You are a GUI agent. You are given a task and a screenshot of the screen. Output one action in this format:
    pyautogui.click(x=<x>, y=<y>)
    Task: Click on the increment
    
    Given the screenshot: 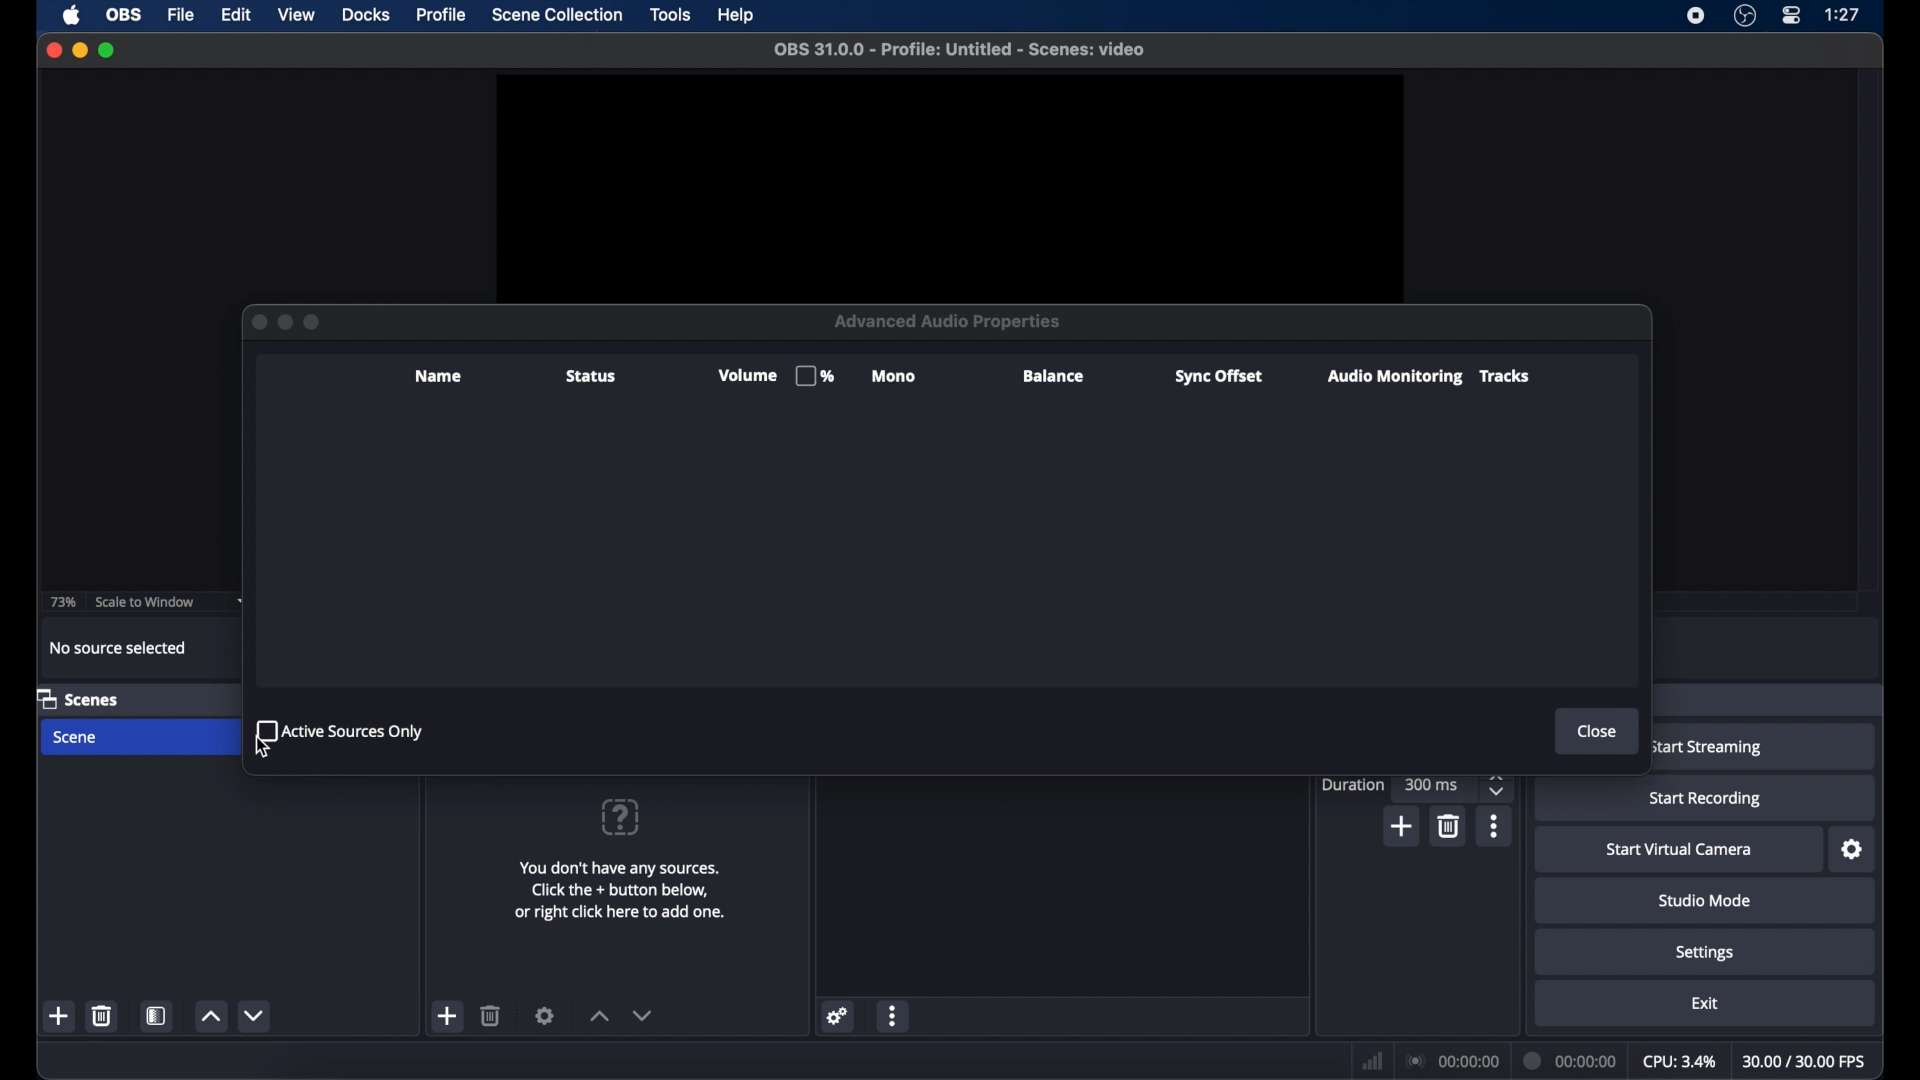 What is the action you would take?
    pyautogui.click(x=598, y=1015)
    